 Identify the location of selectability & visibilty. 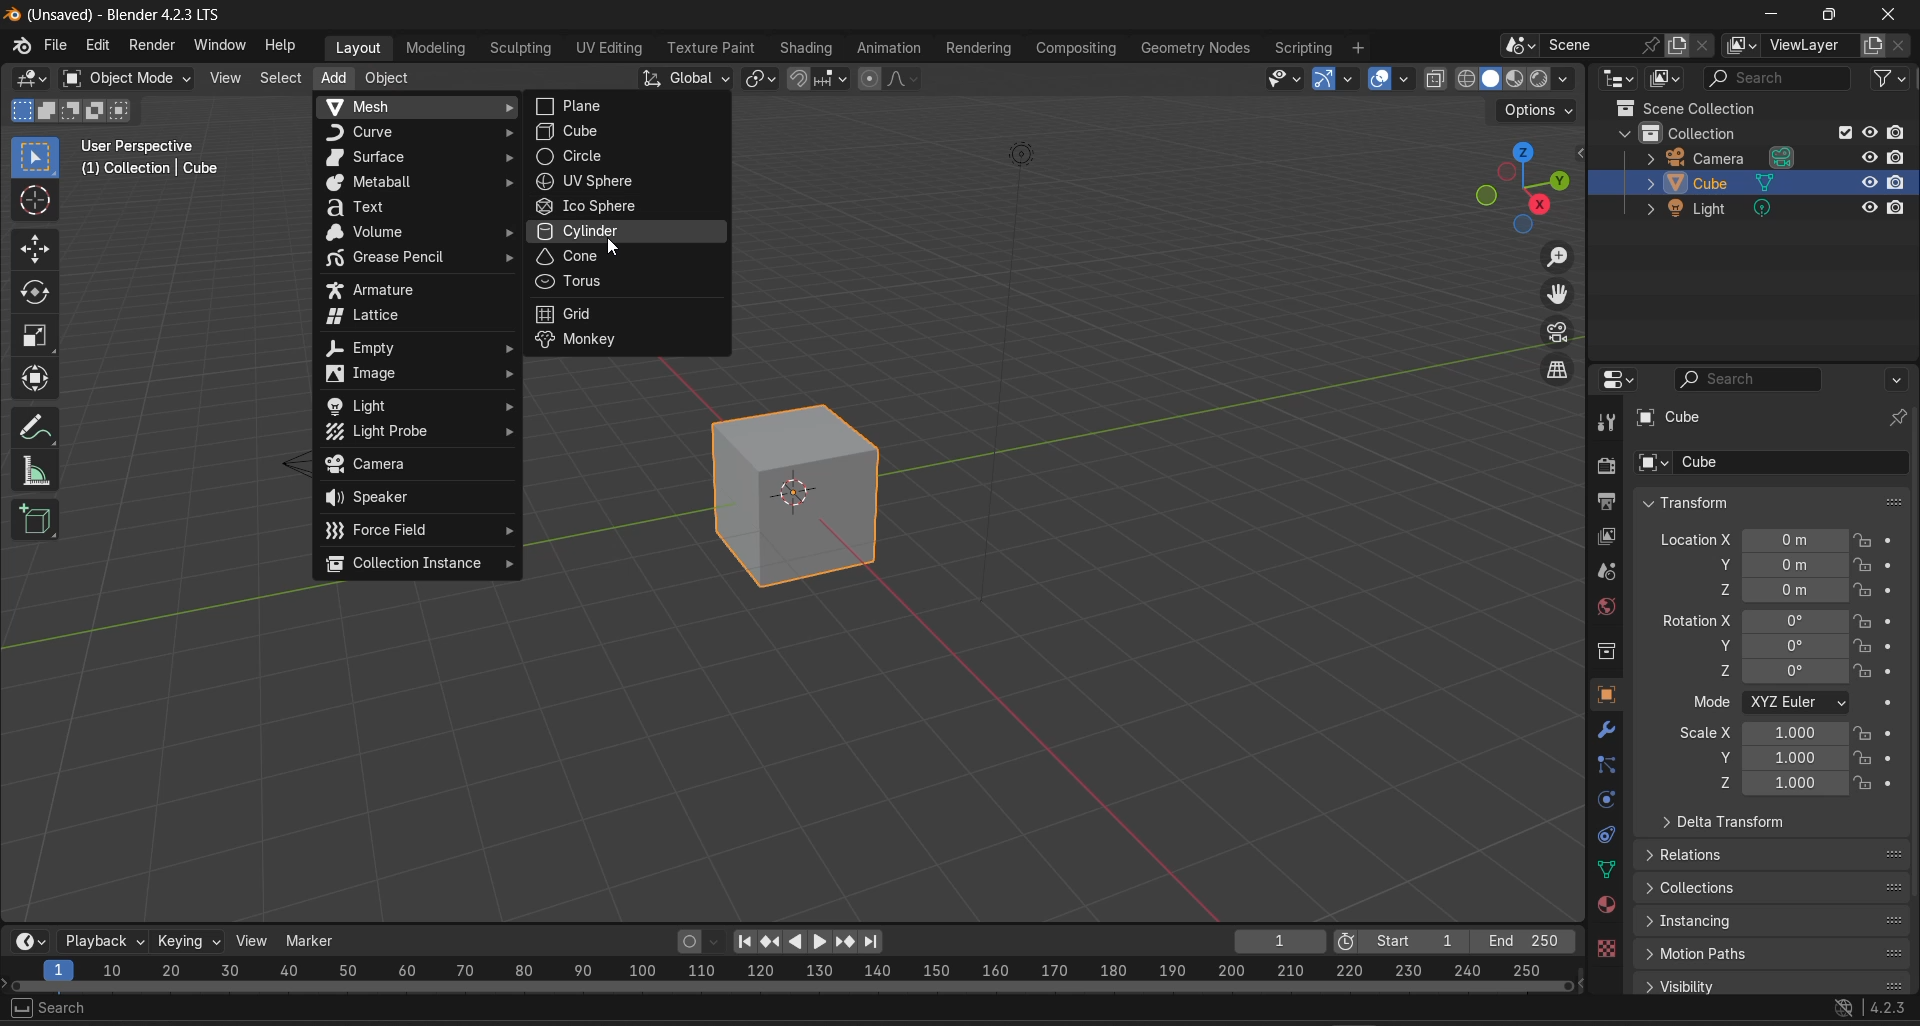
(1285, 79).